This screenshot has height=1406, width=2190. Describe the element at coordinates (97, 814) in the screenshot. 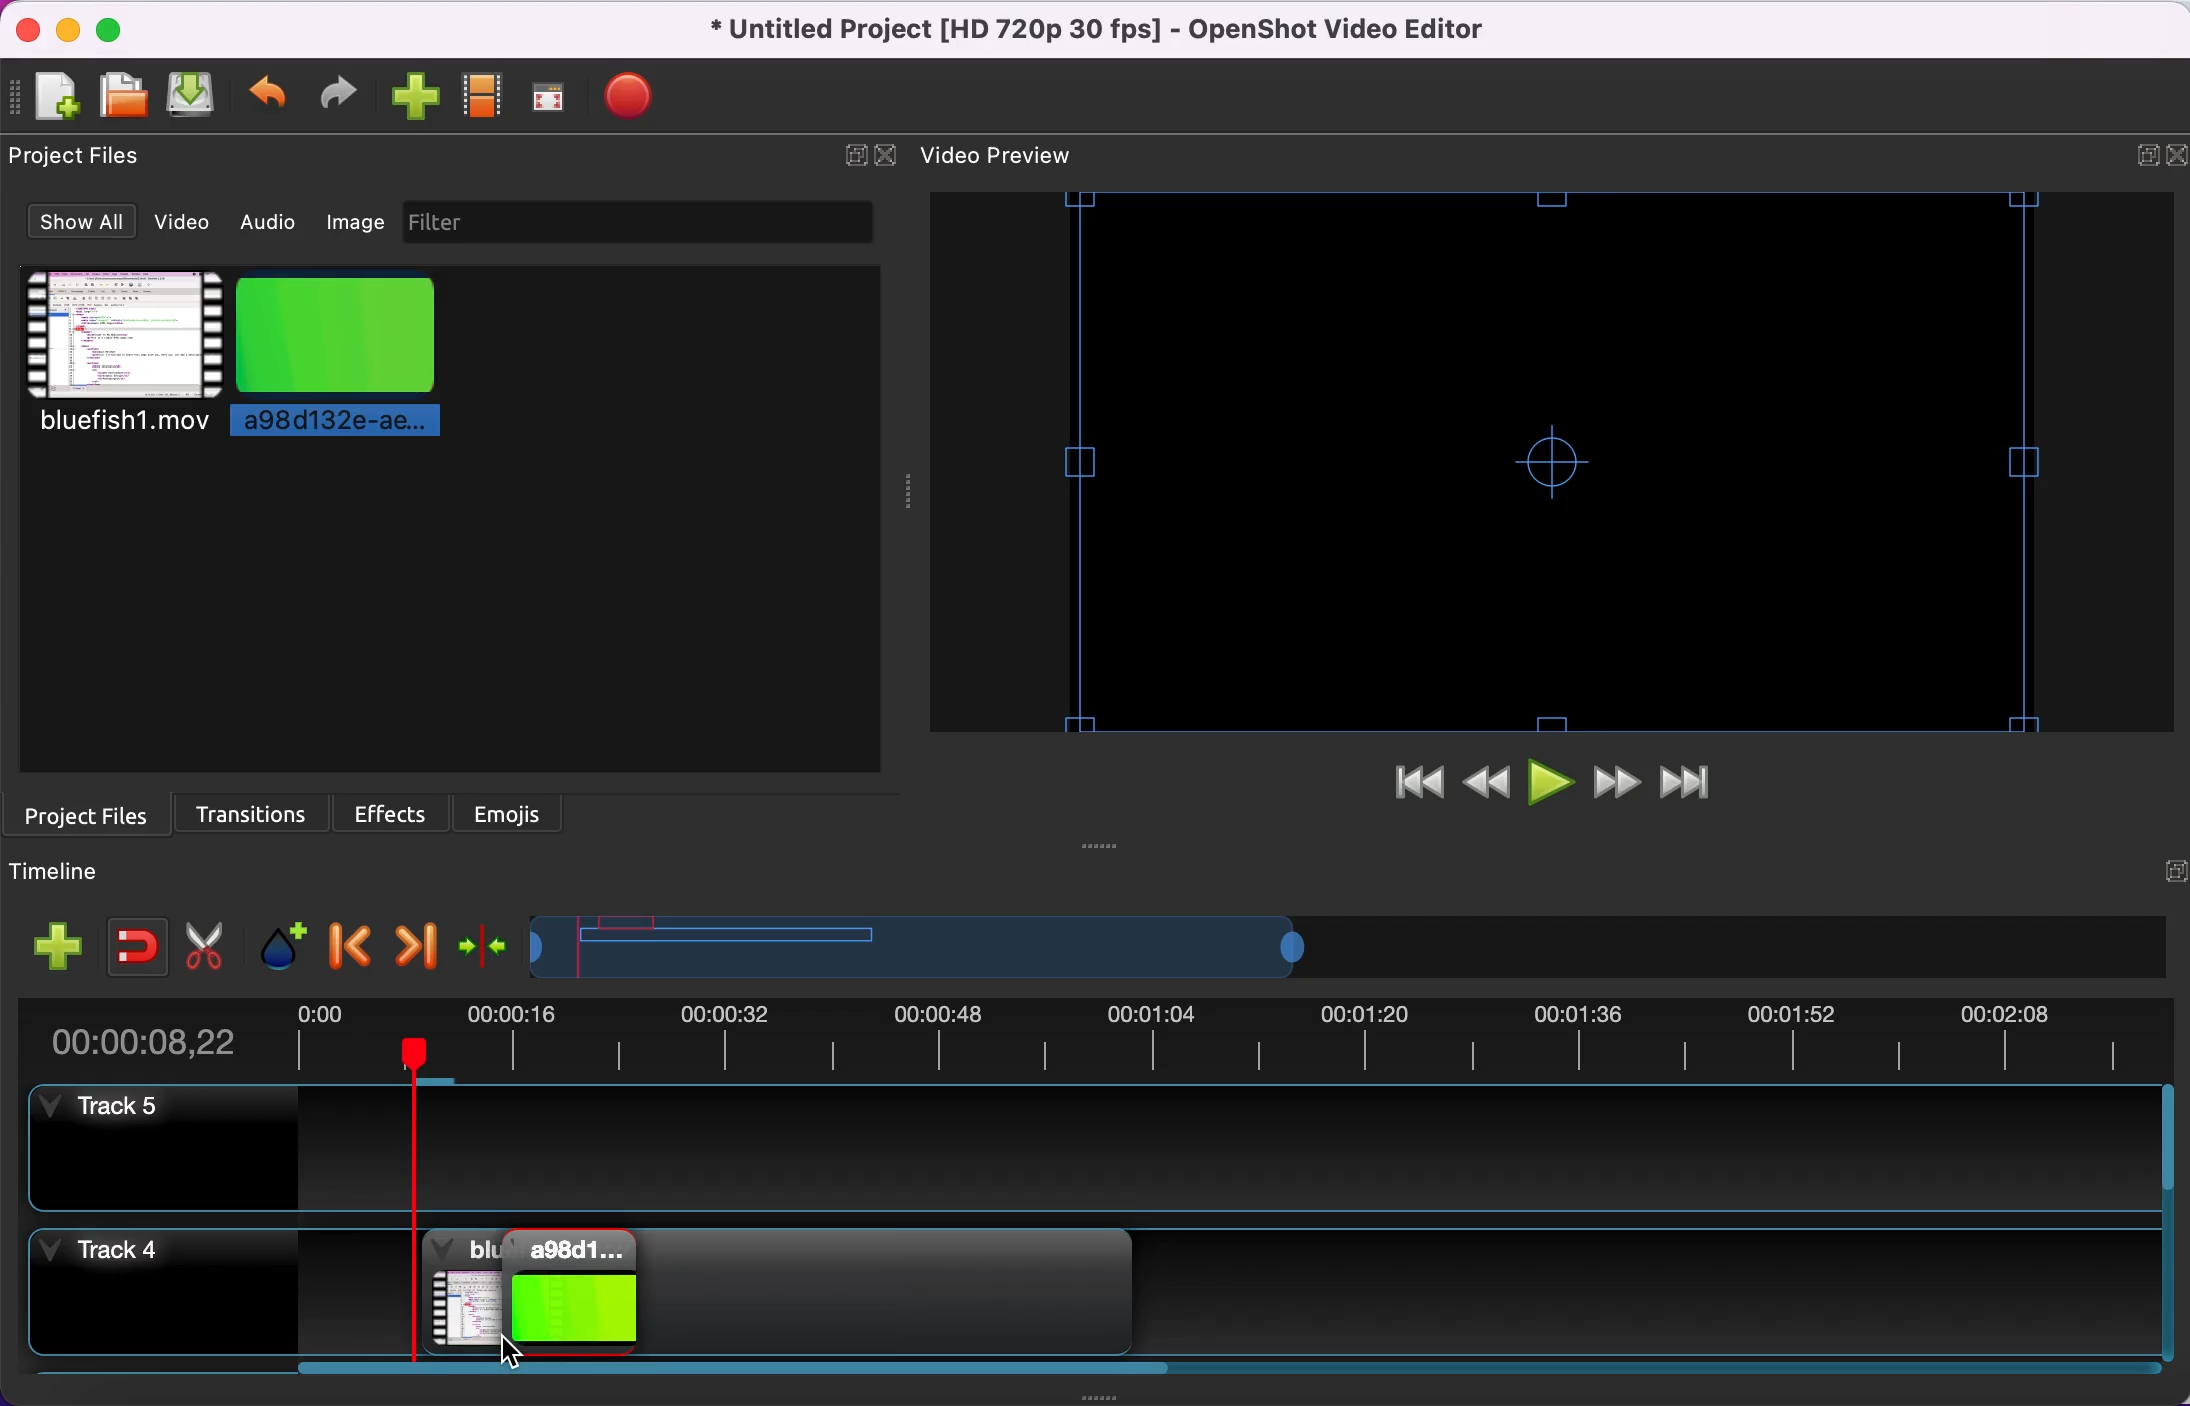

I see `project files` at that location.